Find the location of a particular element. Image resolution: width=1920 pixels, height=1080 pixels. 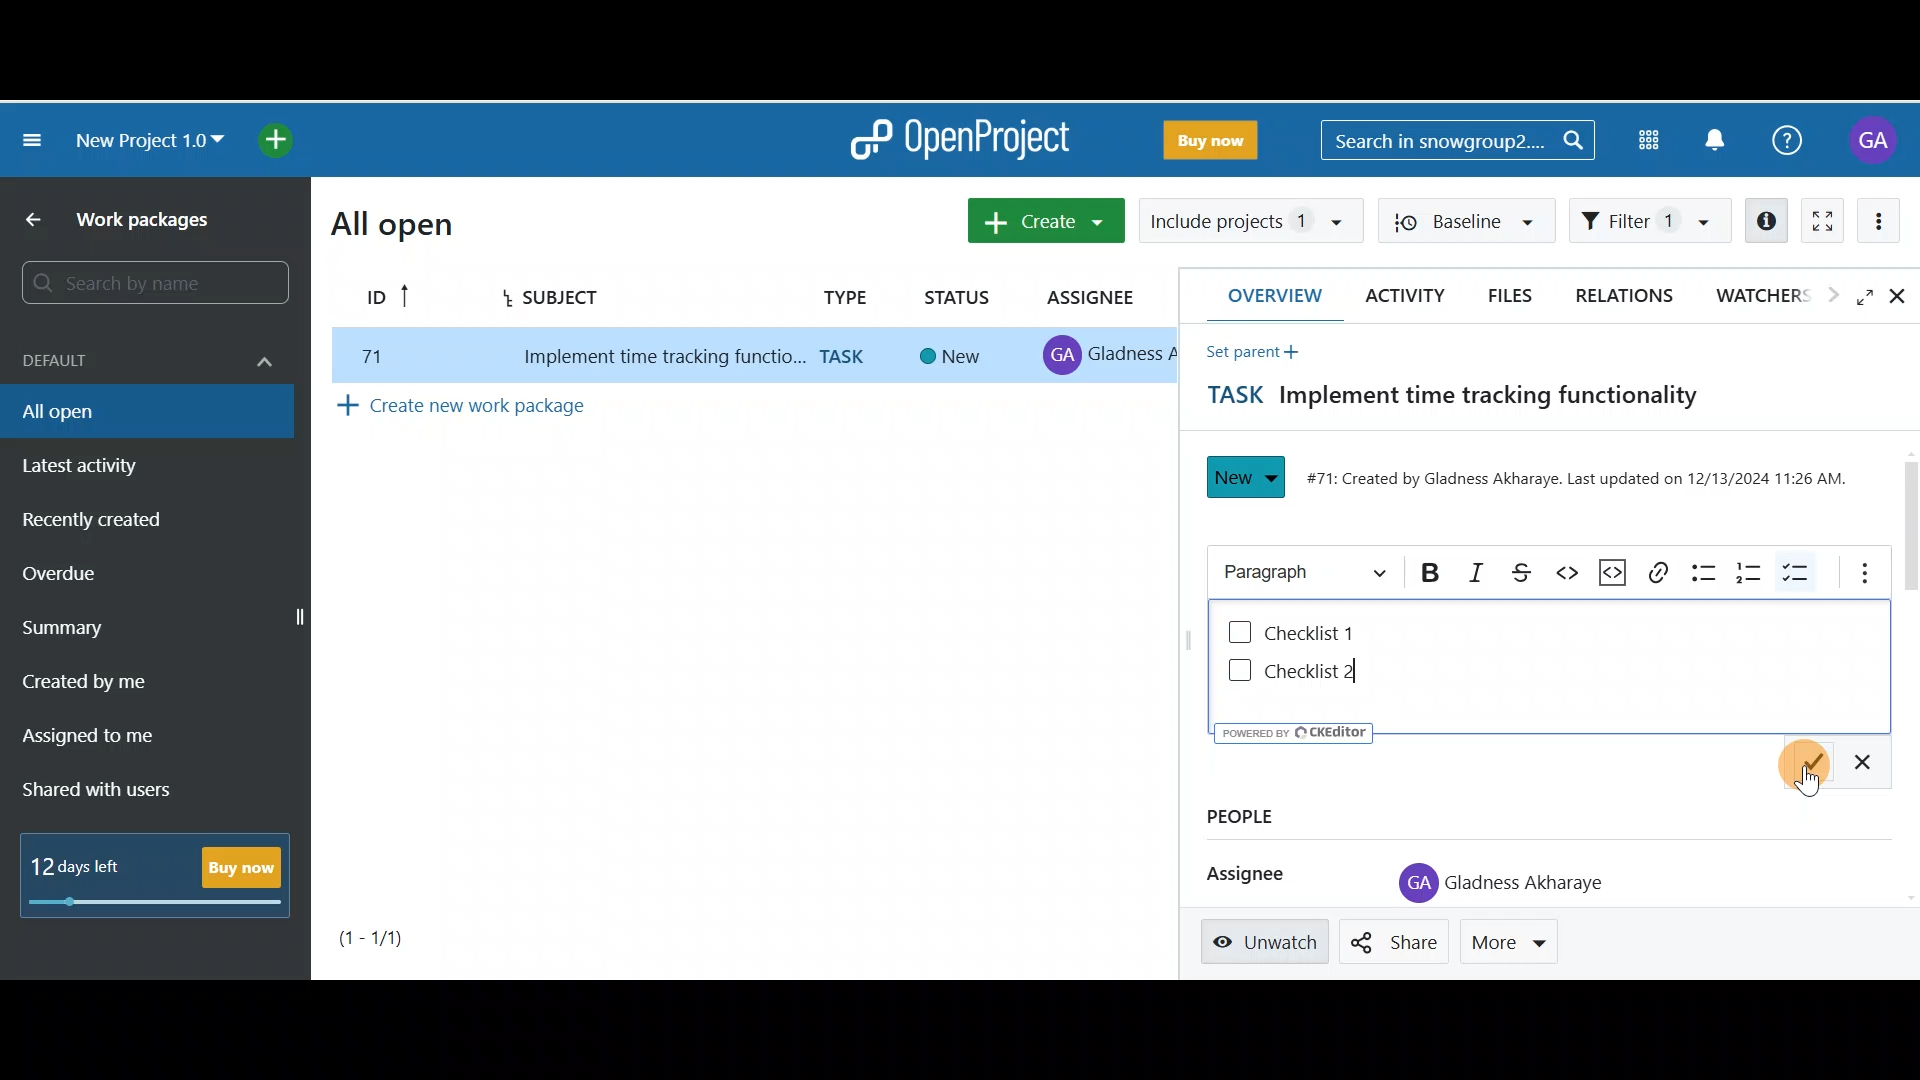

profile icon is located at coordinates (1064, 356).